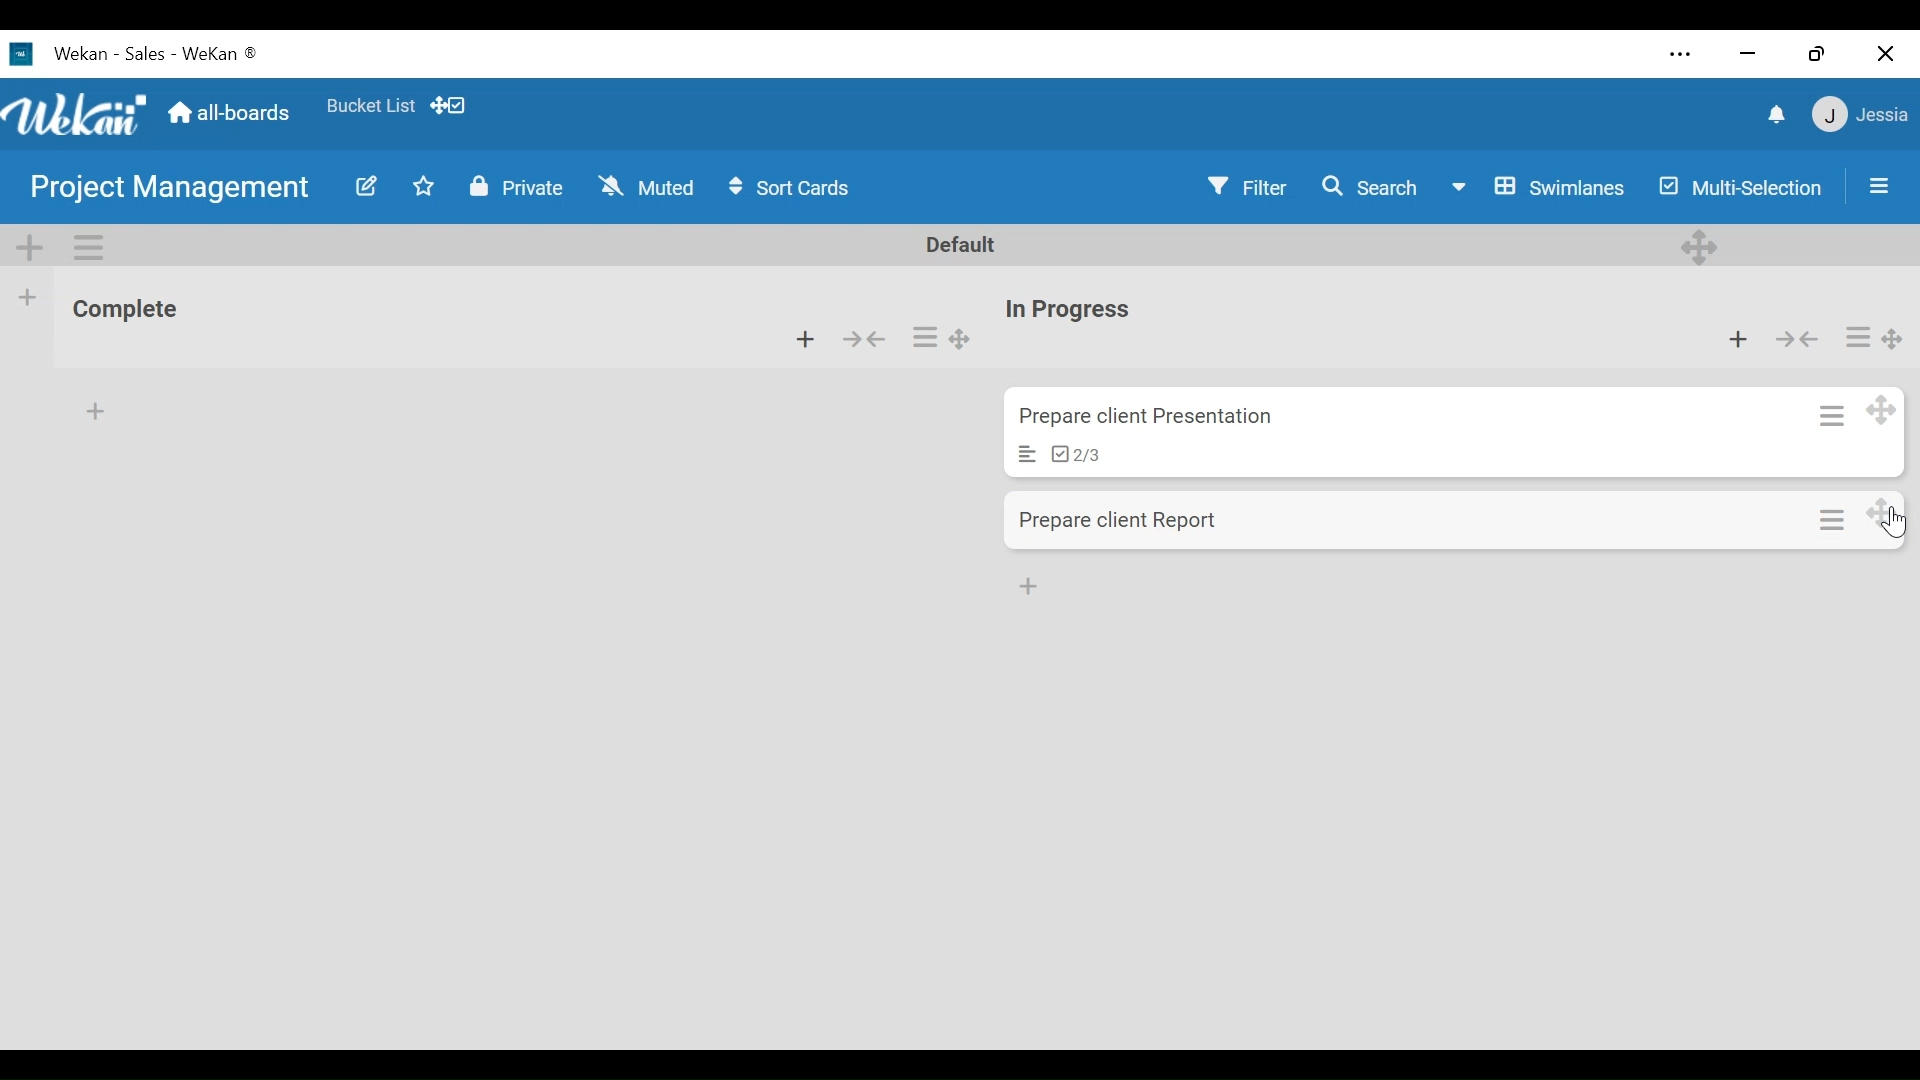 Image resolution: width=1920 pixels, height=1080 pixels. Describe the element at coordinates (1373, 189) in the screenshot. I see `Search` at that location.